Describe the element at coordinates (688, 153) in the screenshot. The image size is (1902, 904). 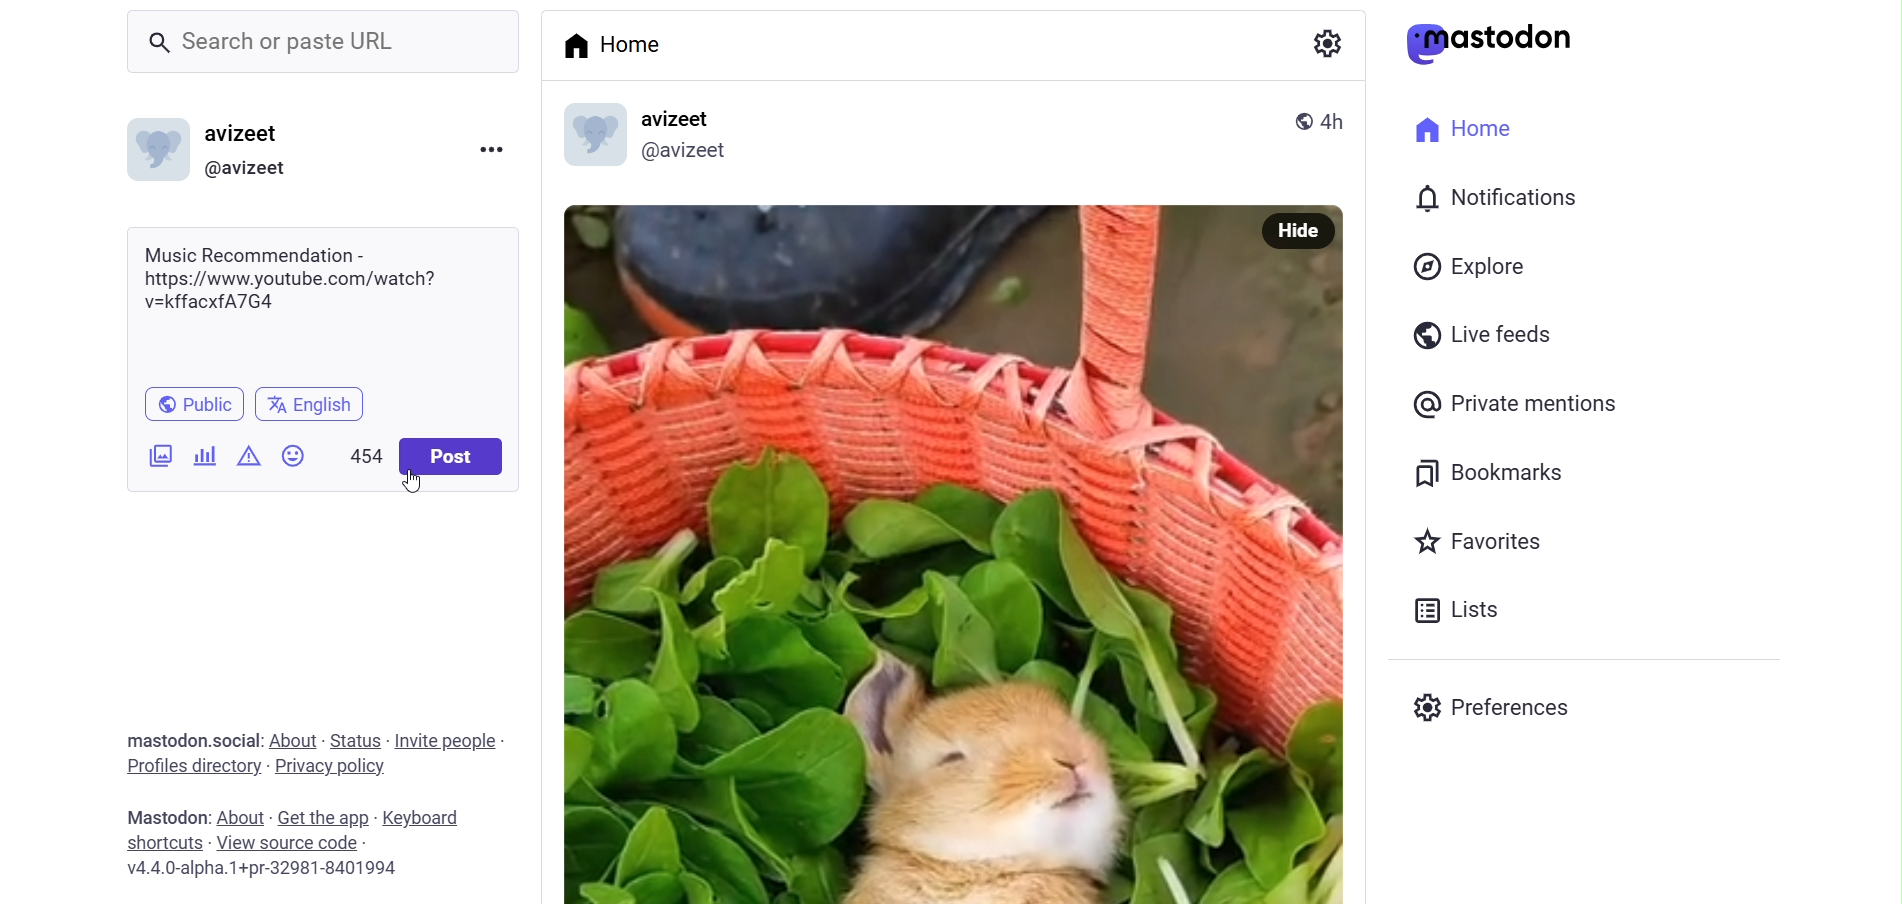
I see `@avizeetl` at that location.